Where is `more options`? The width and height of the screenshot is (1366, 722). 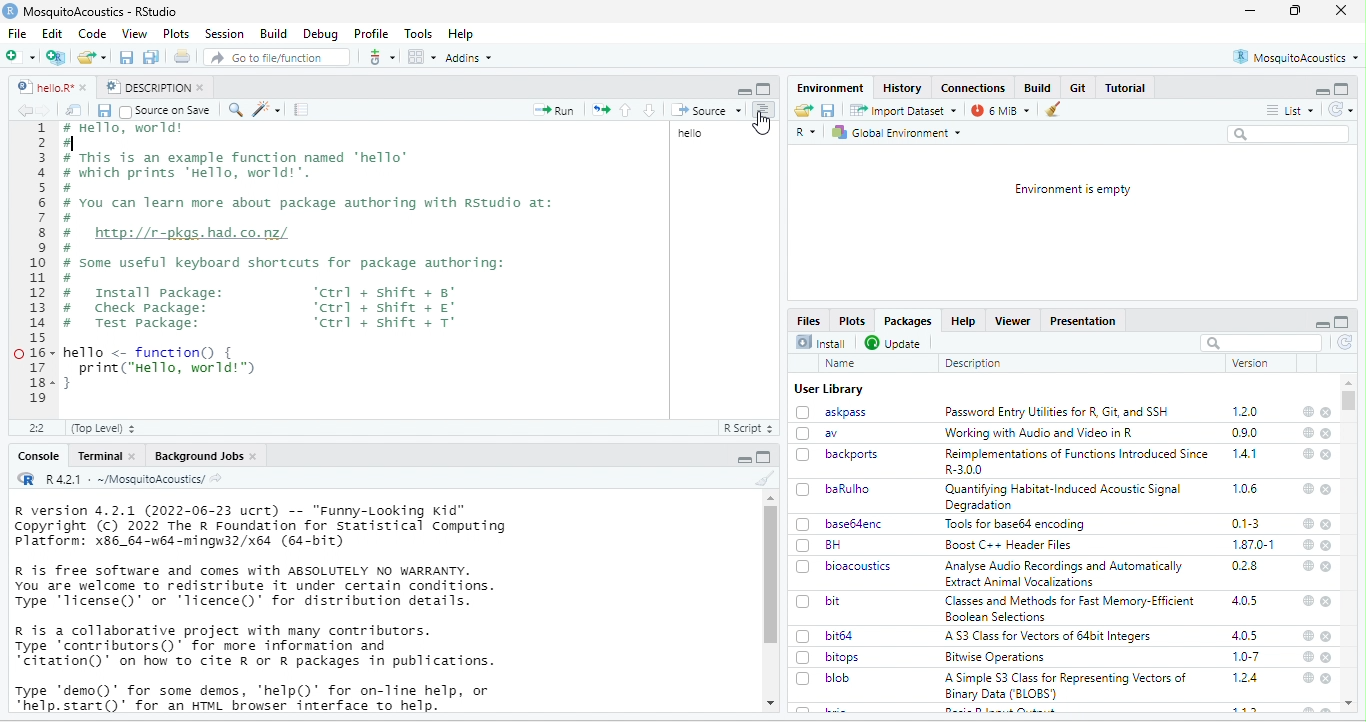
more options is located at coordinates (381, 56).